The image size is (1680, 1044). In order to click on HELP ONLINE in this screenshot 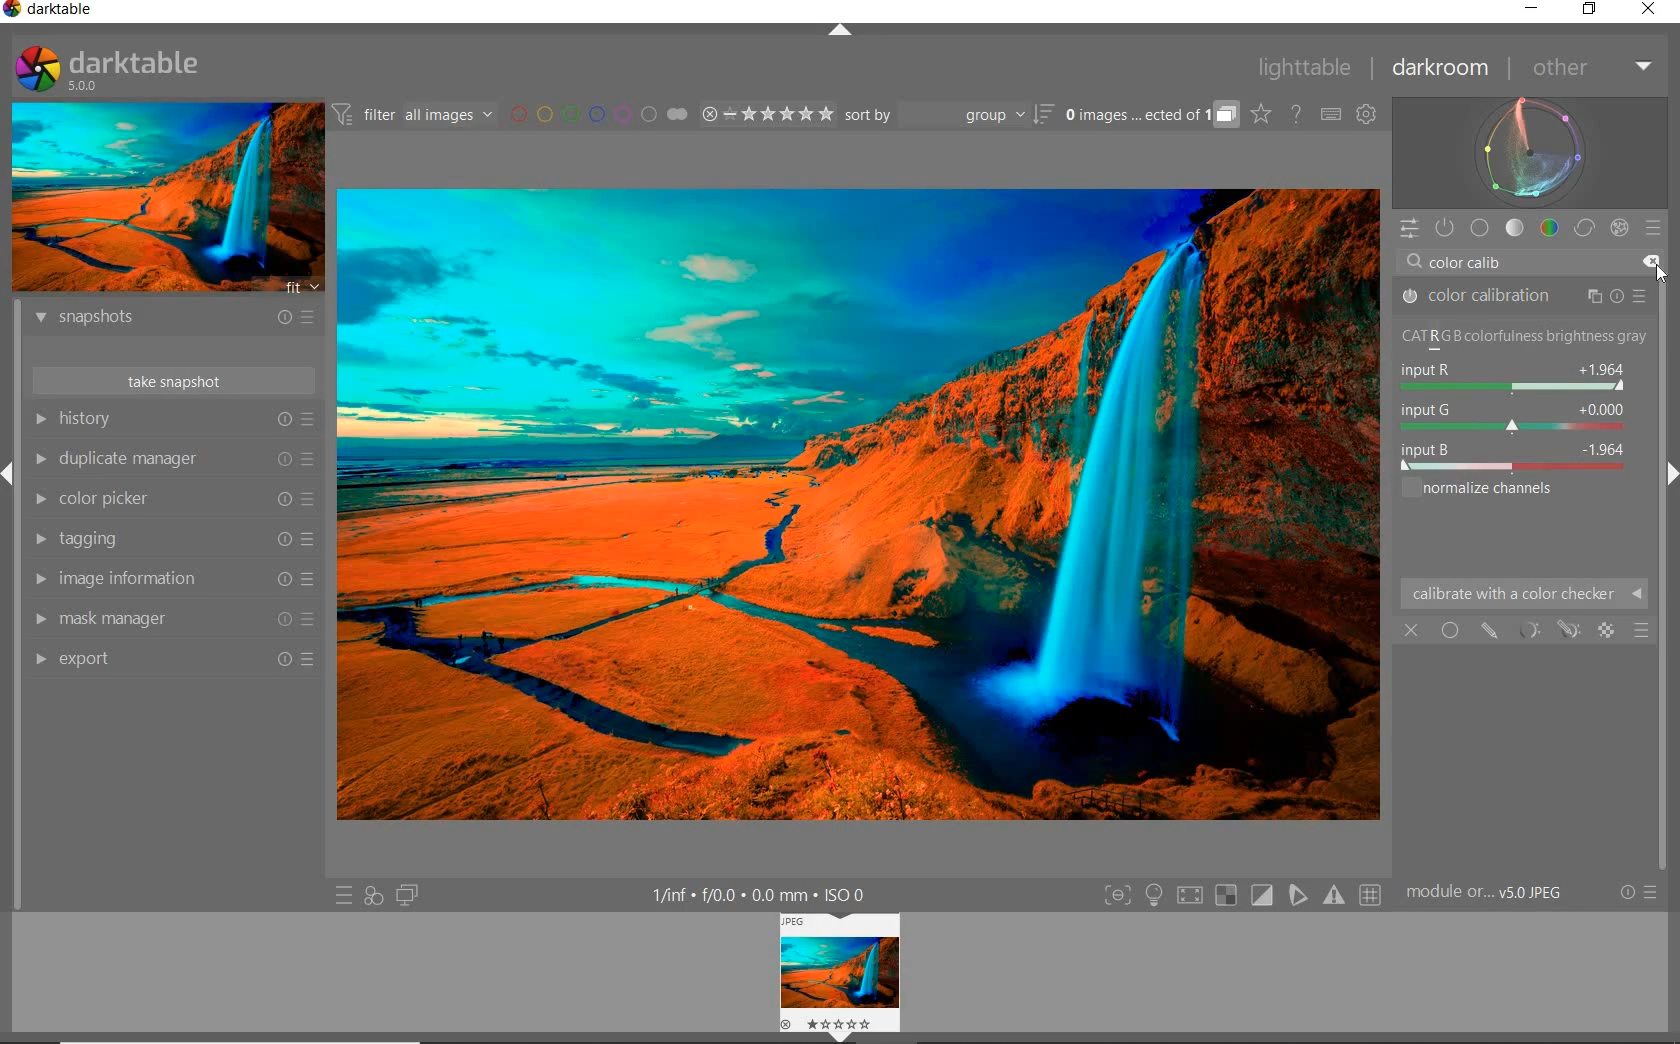, I will do `click(1296, 114)`.